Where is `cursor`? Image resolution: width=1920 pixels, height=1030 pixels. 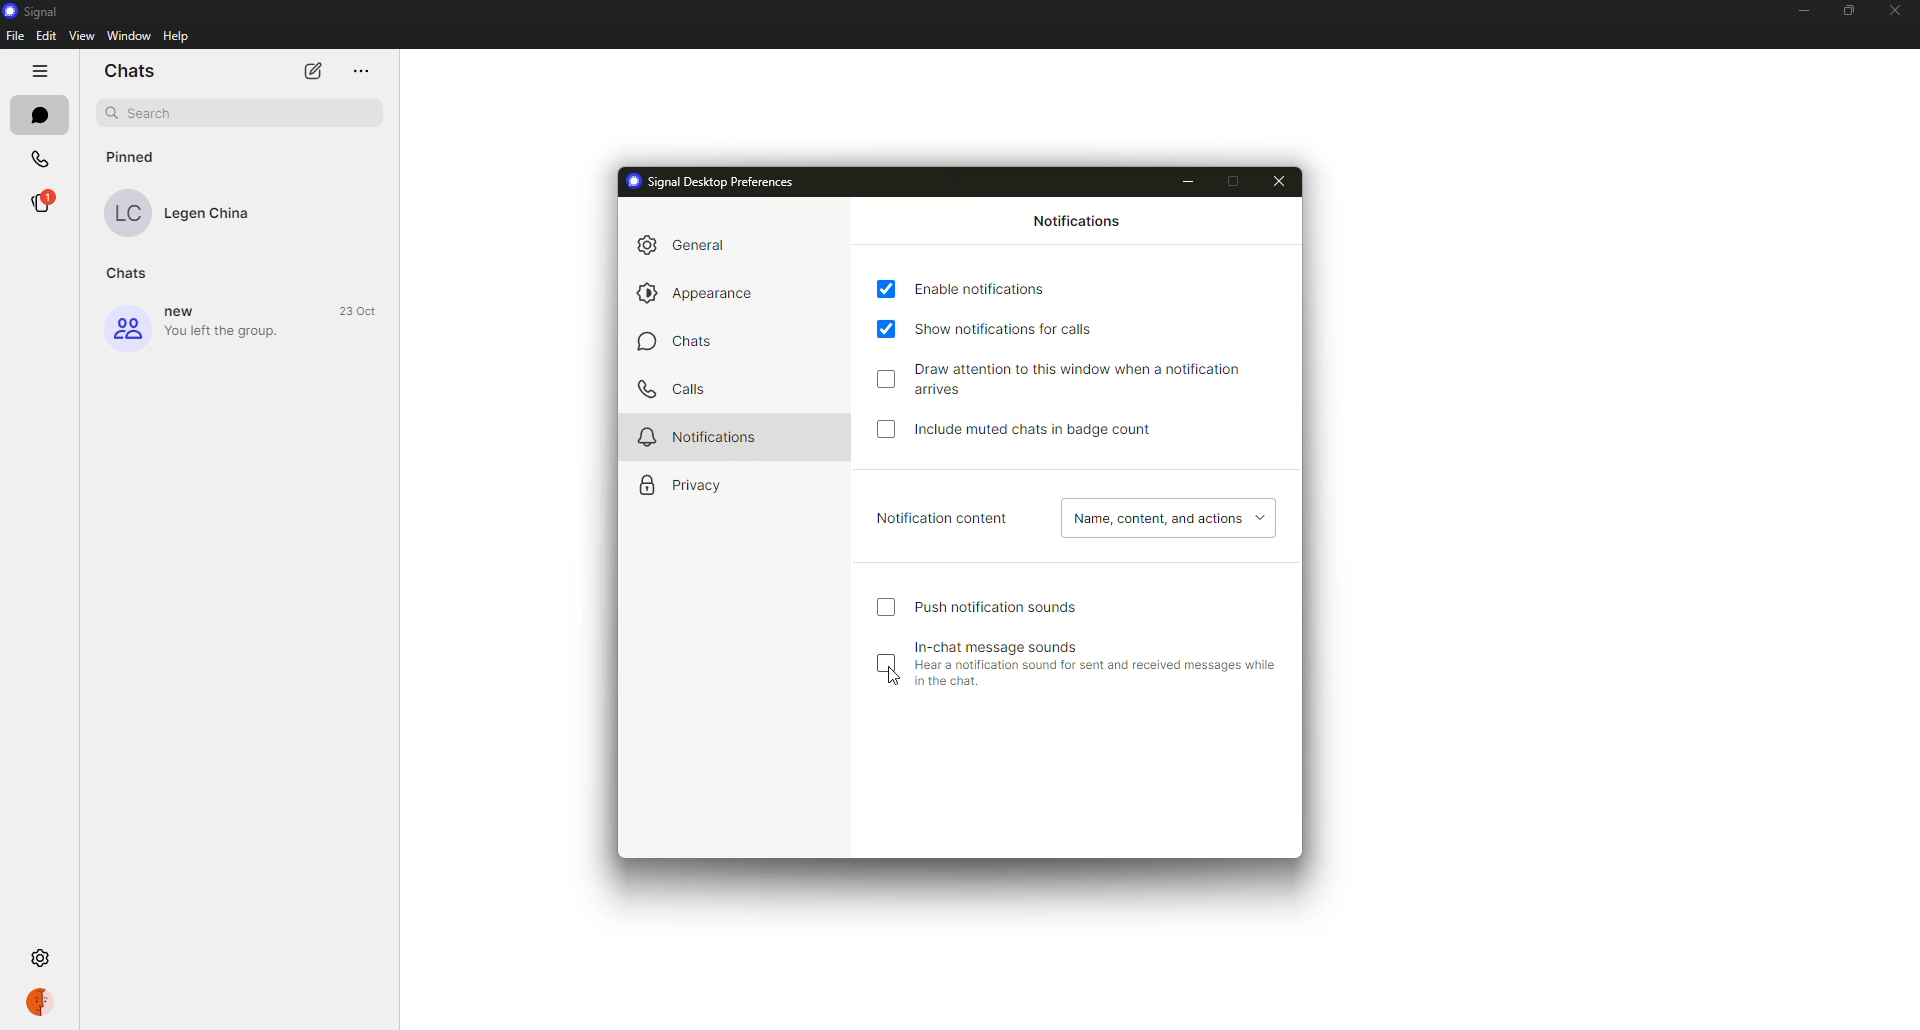
cursor is located at coordinates (895, 676).